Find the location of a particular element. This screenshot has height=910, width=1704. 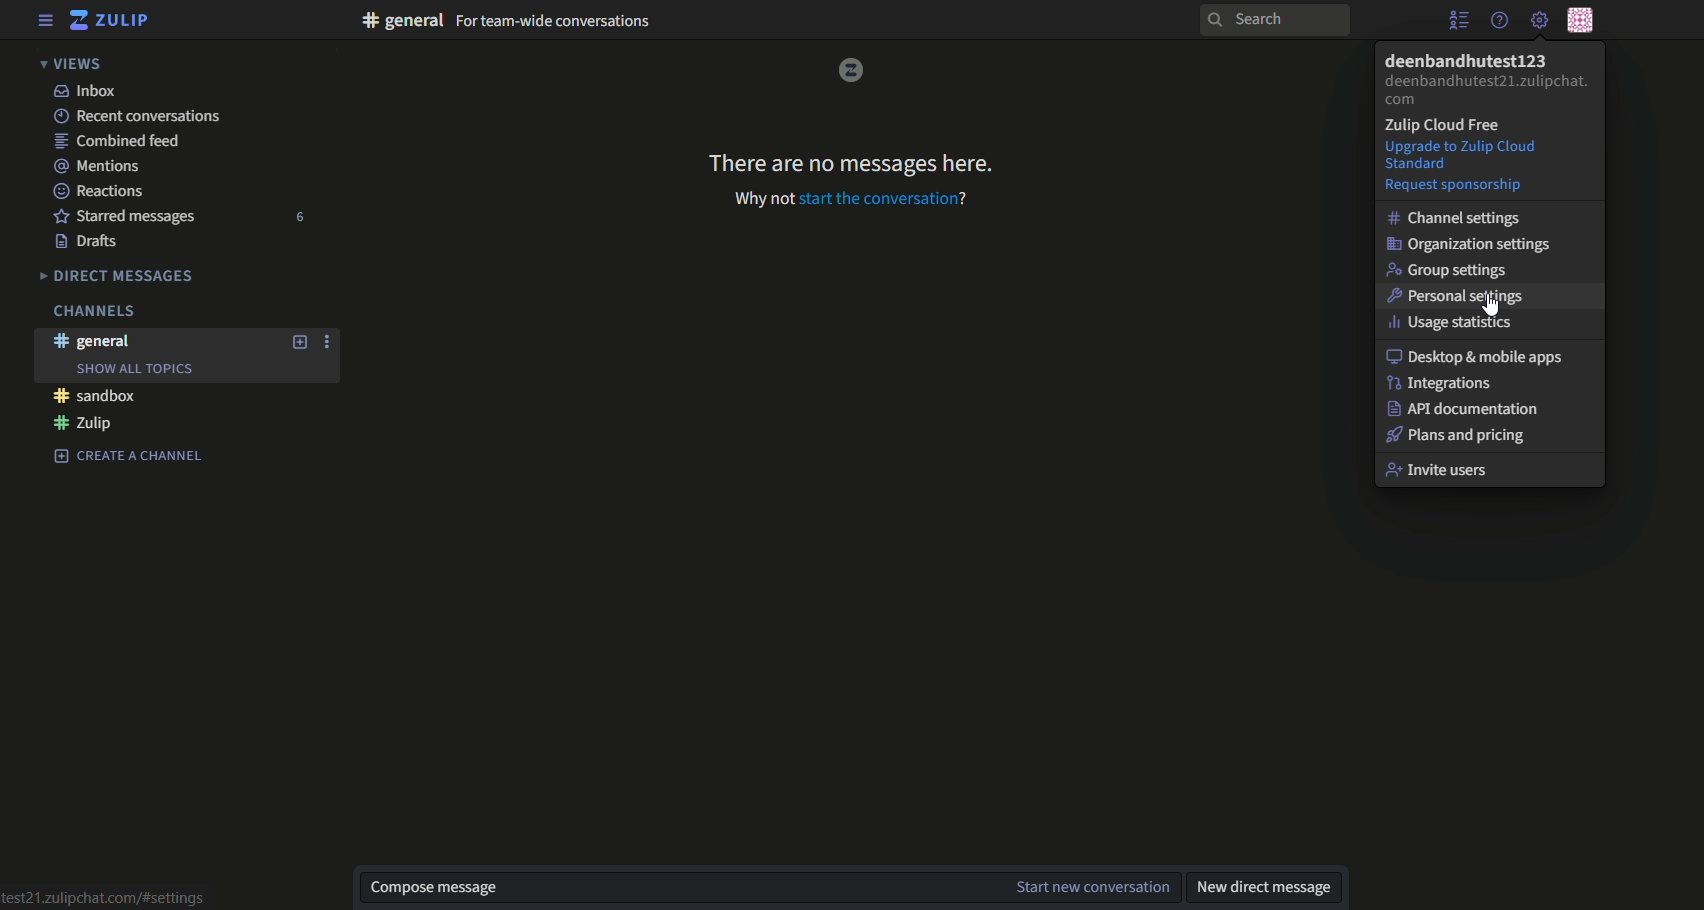

#Zulip is located at coordinates (85, 423).